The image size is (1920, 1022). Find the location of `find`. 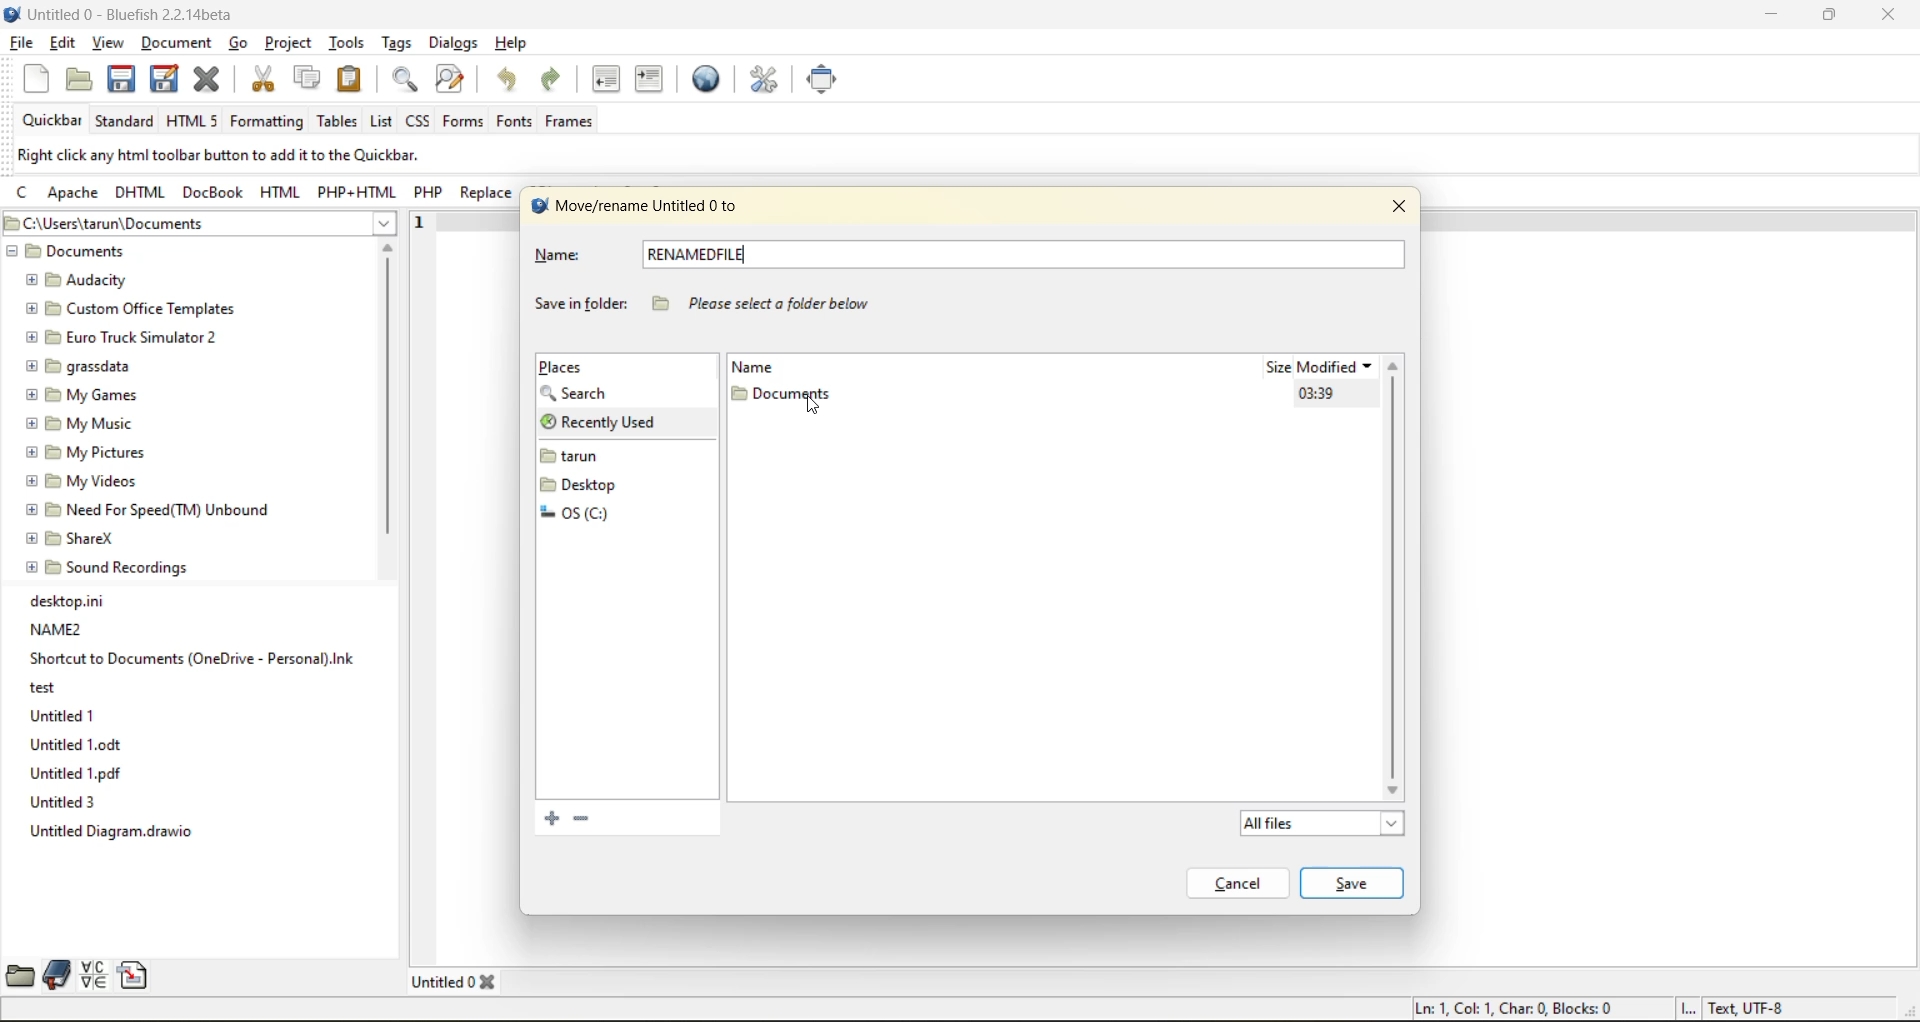

find is located at coordinates (402, 81).